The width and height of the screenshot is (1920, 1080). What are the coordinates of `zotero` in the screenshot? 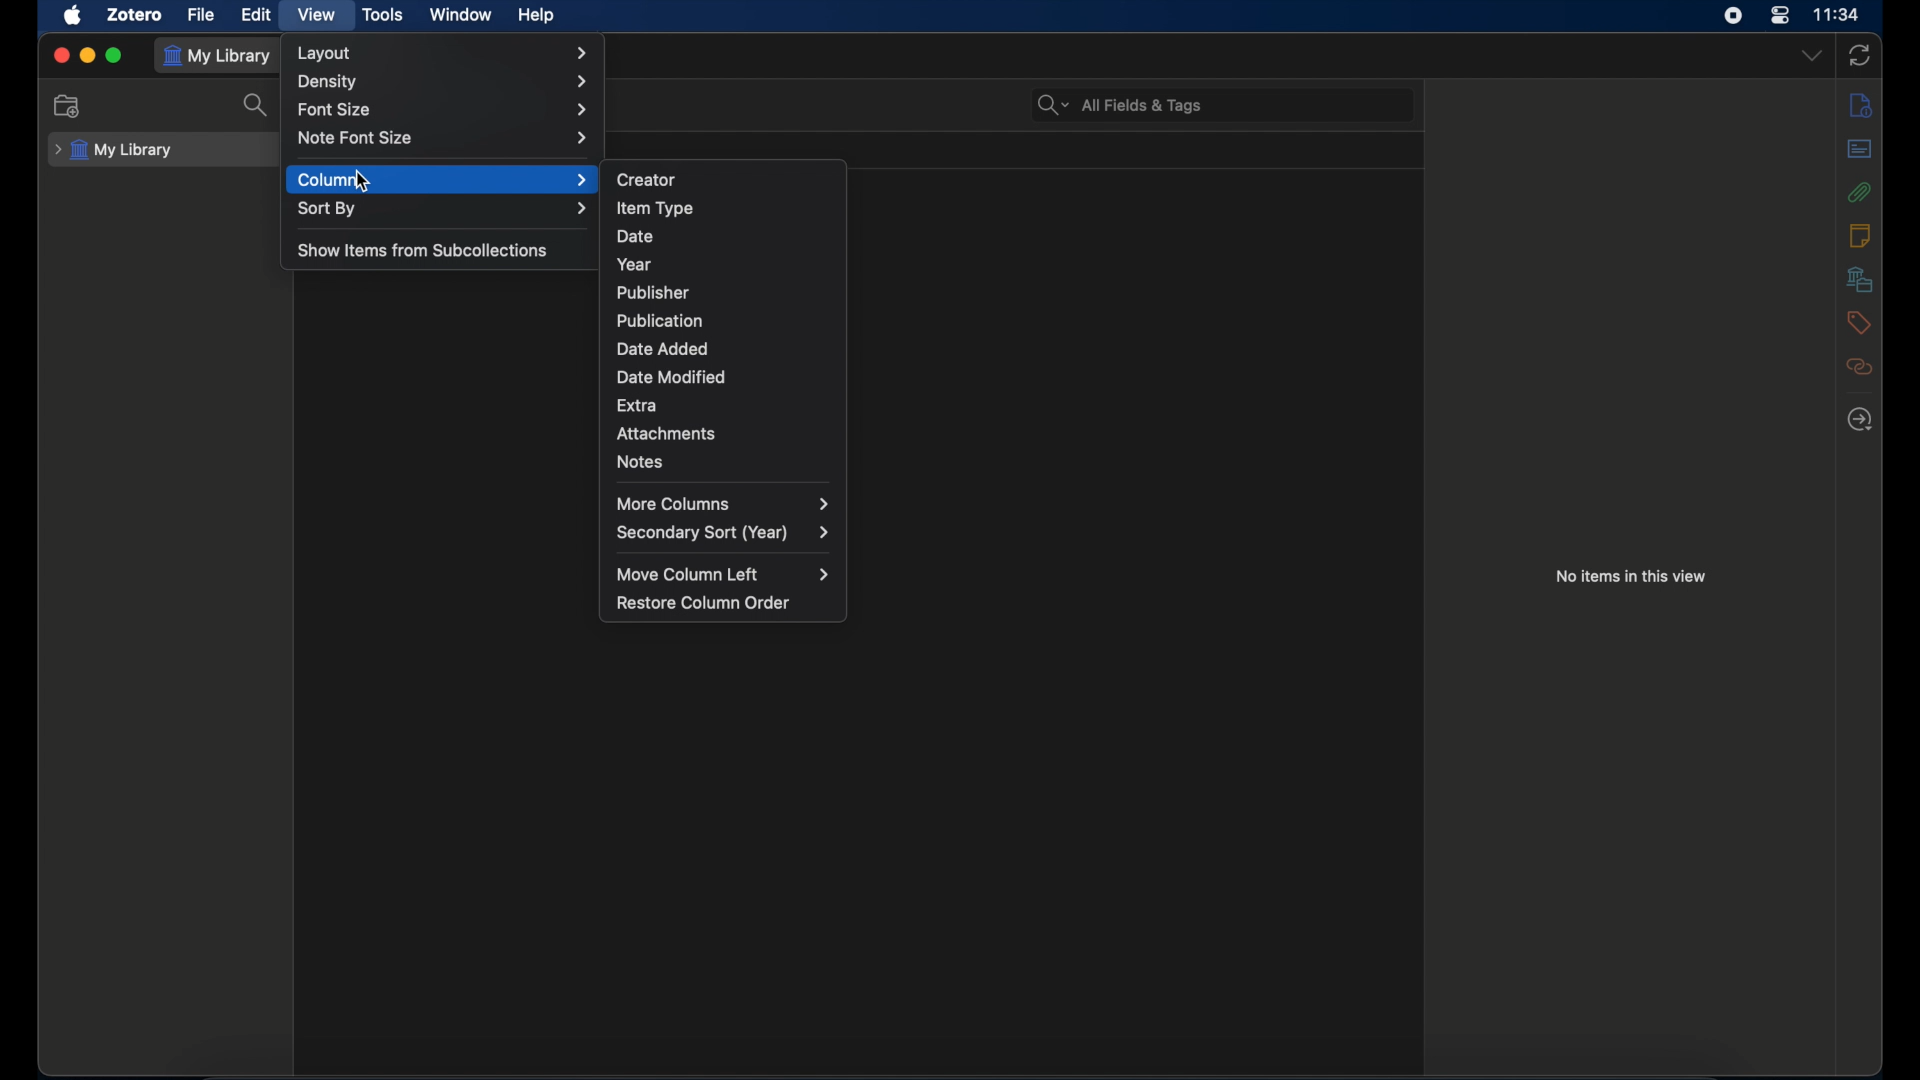 It's located at (134, 15).